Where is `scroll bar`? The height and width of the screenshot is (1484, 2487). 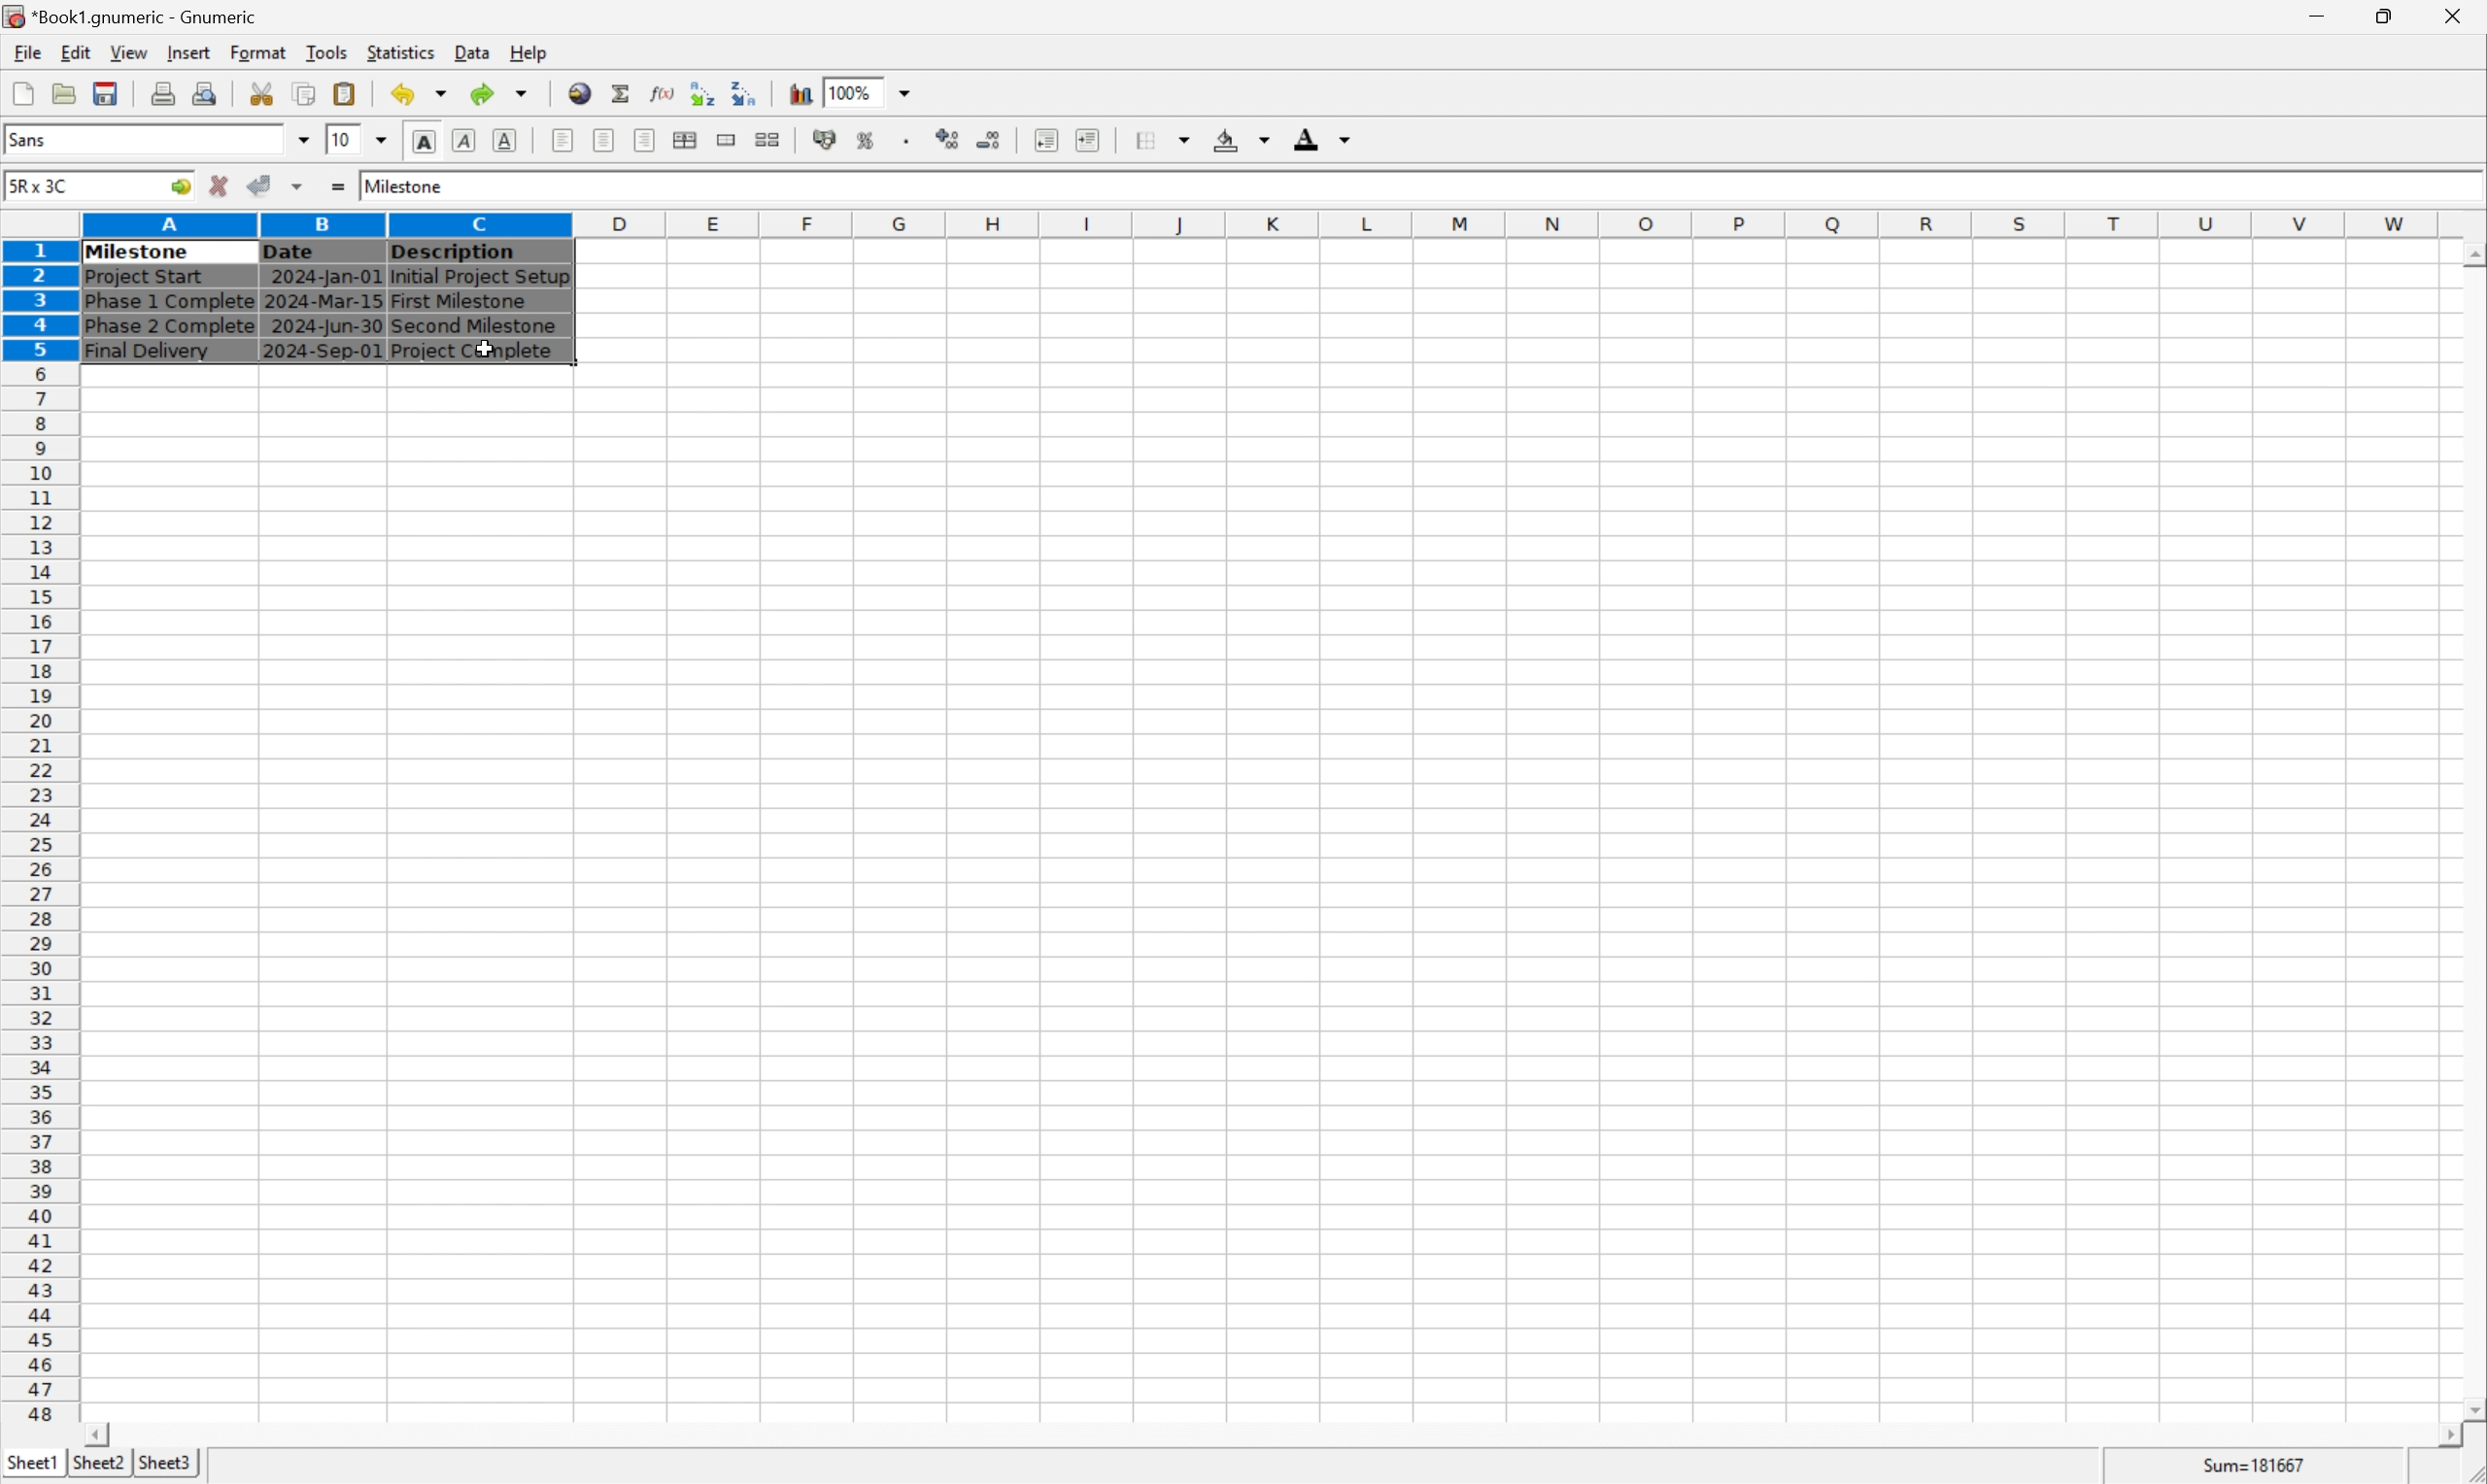
scroll bar is located at coordinates (2471, 830).